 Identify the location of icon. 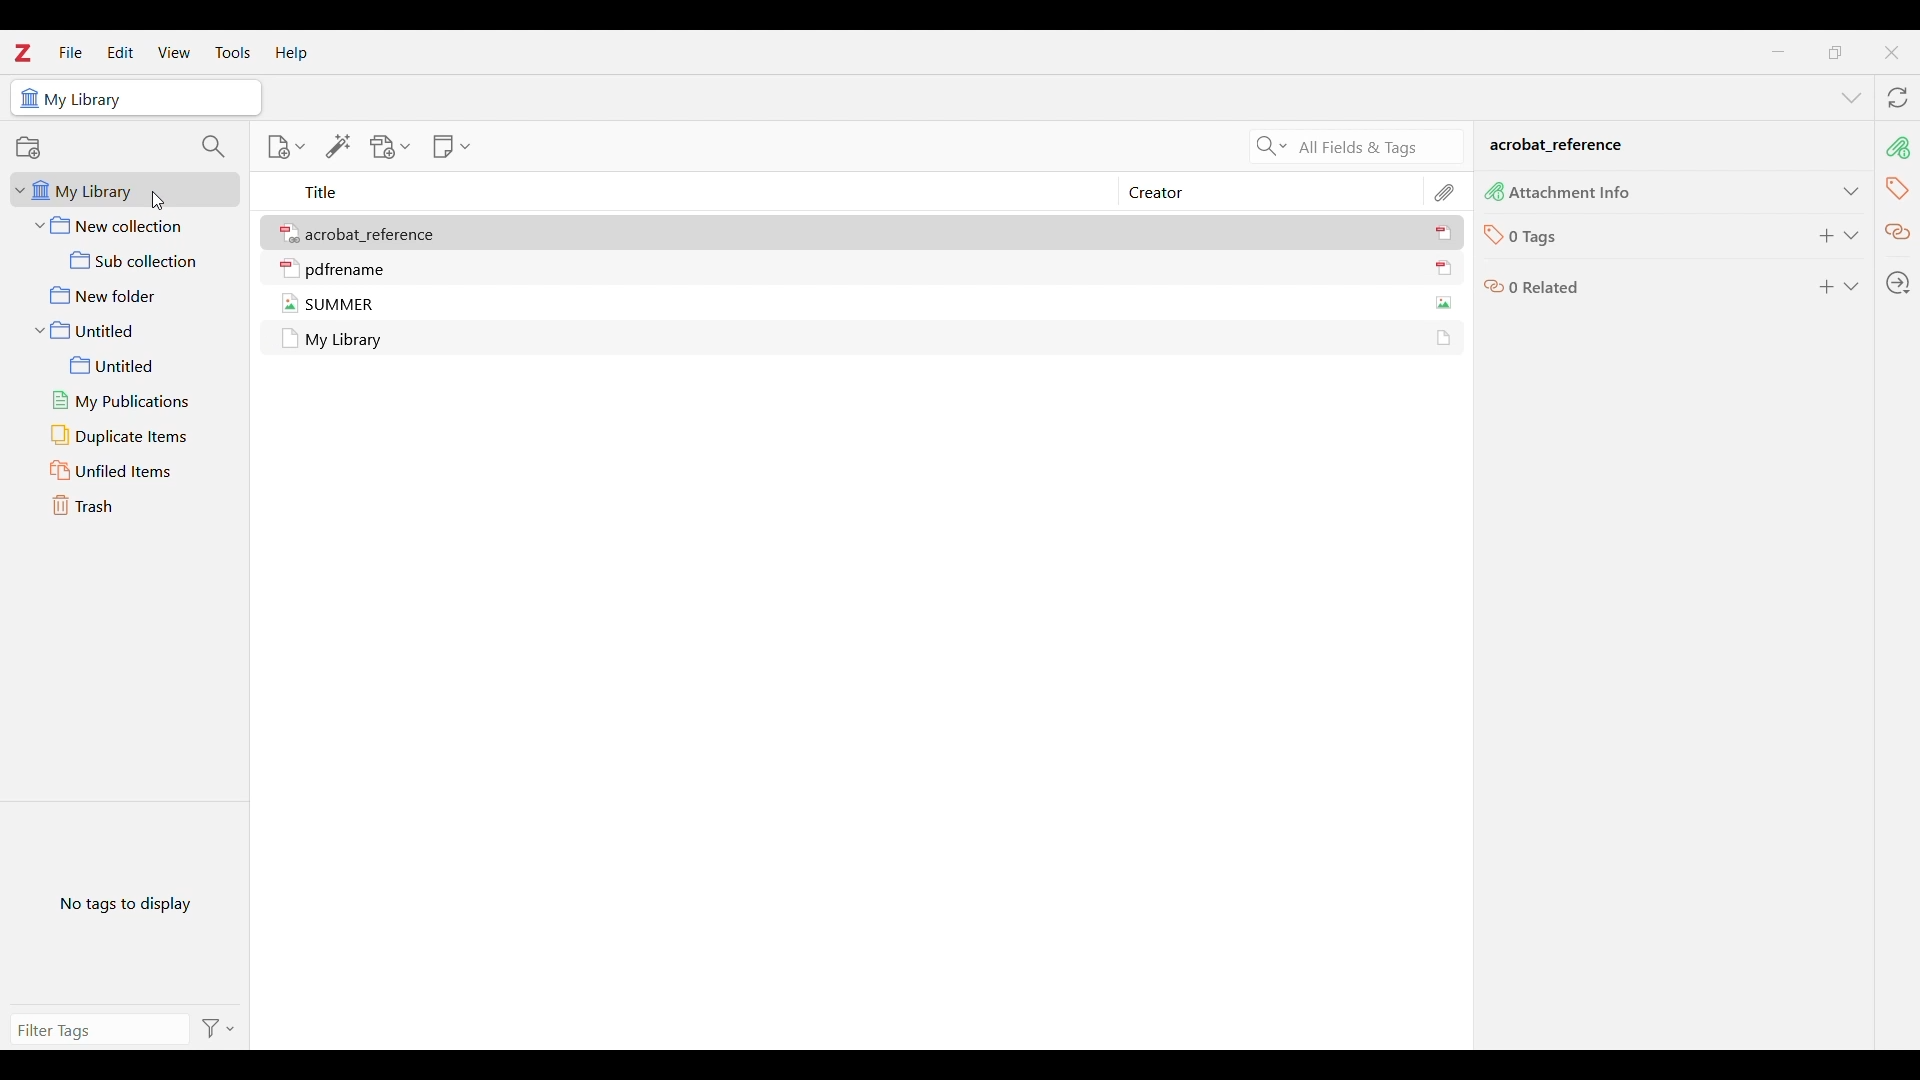
(1494, 191).